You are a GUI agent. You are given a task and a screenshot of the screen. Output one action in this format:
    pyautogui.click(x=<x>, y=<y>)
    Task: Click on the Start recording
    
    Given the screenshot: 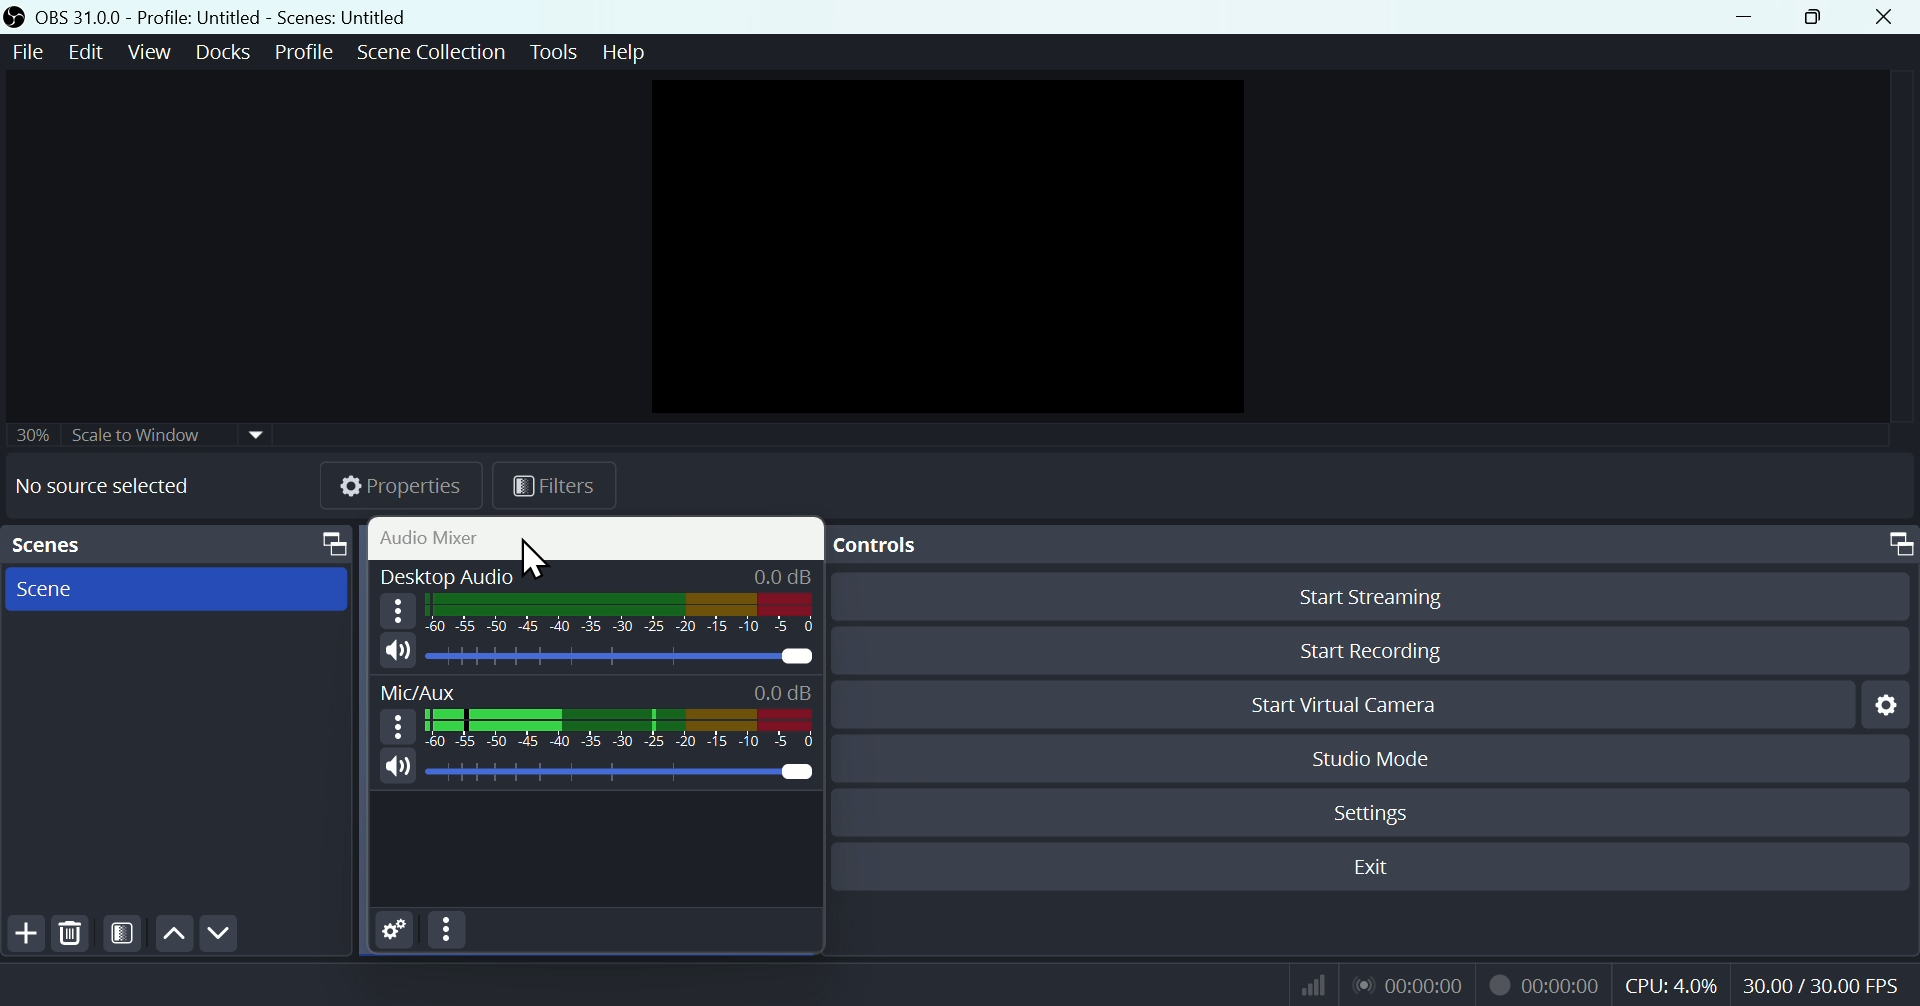 What is the action you would take?
    pyautogui.click(x=1377, y=653)
    